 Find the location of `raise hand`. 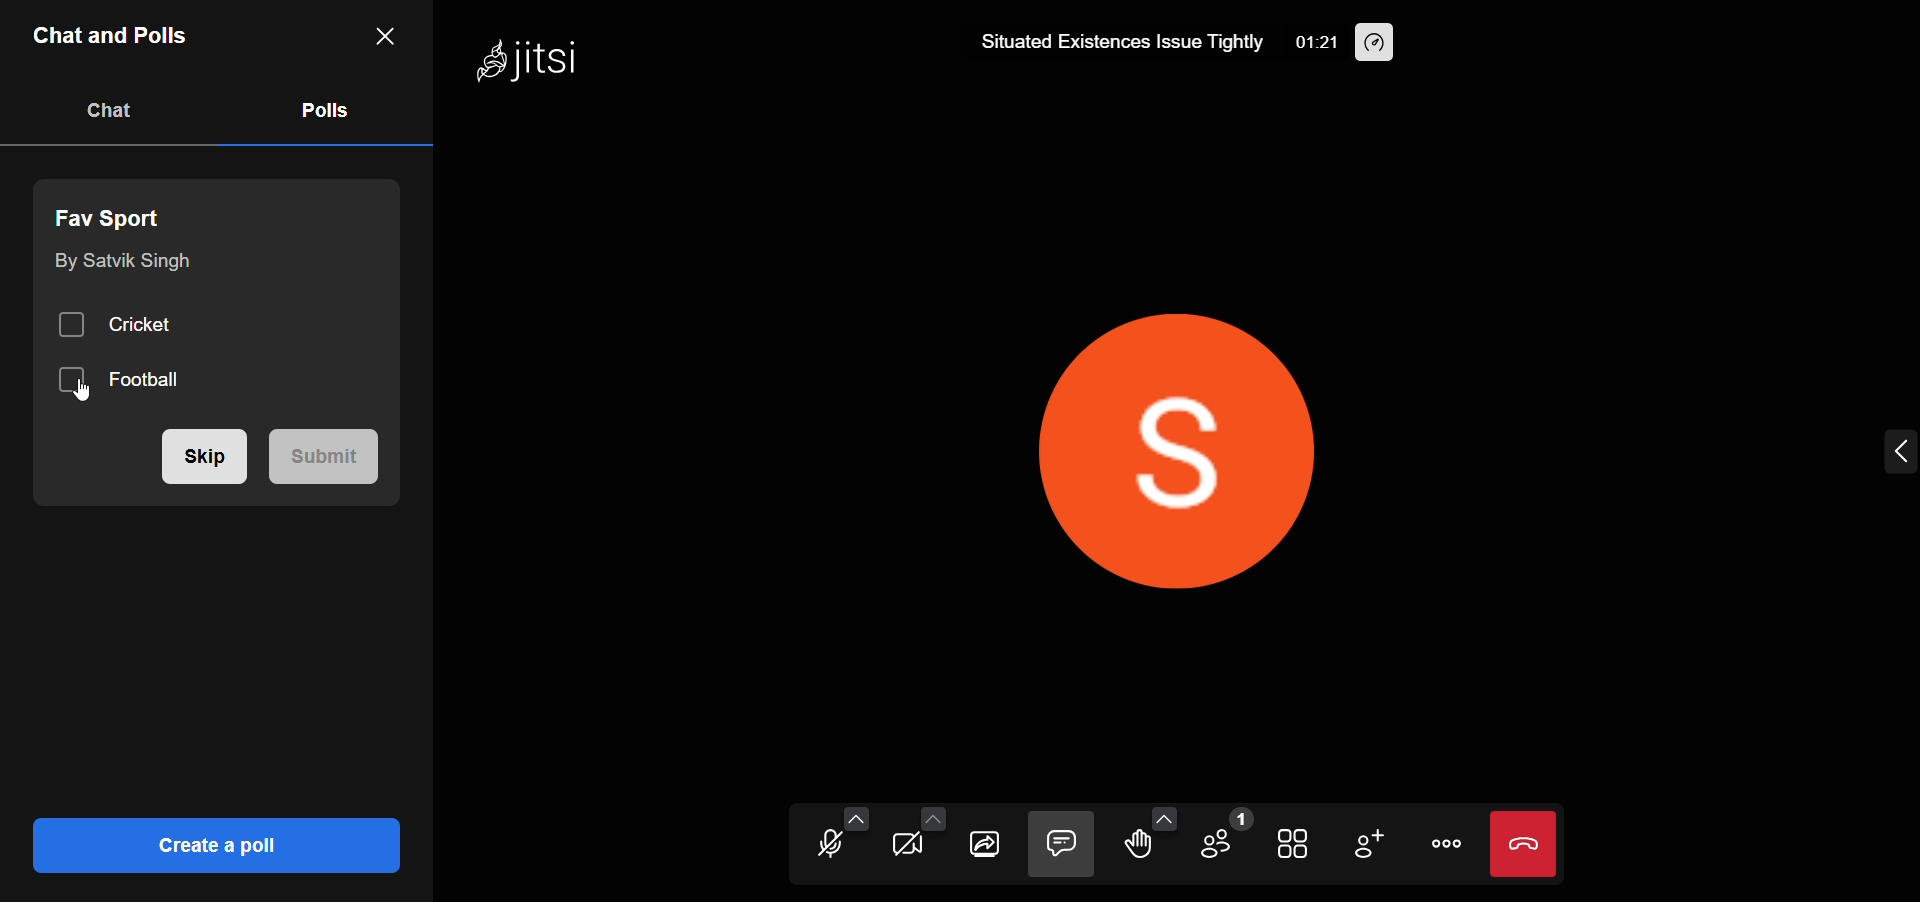

raise hand is located at coordinates (1140, 847).